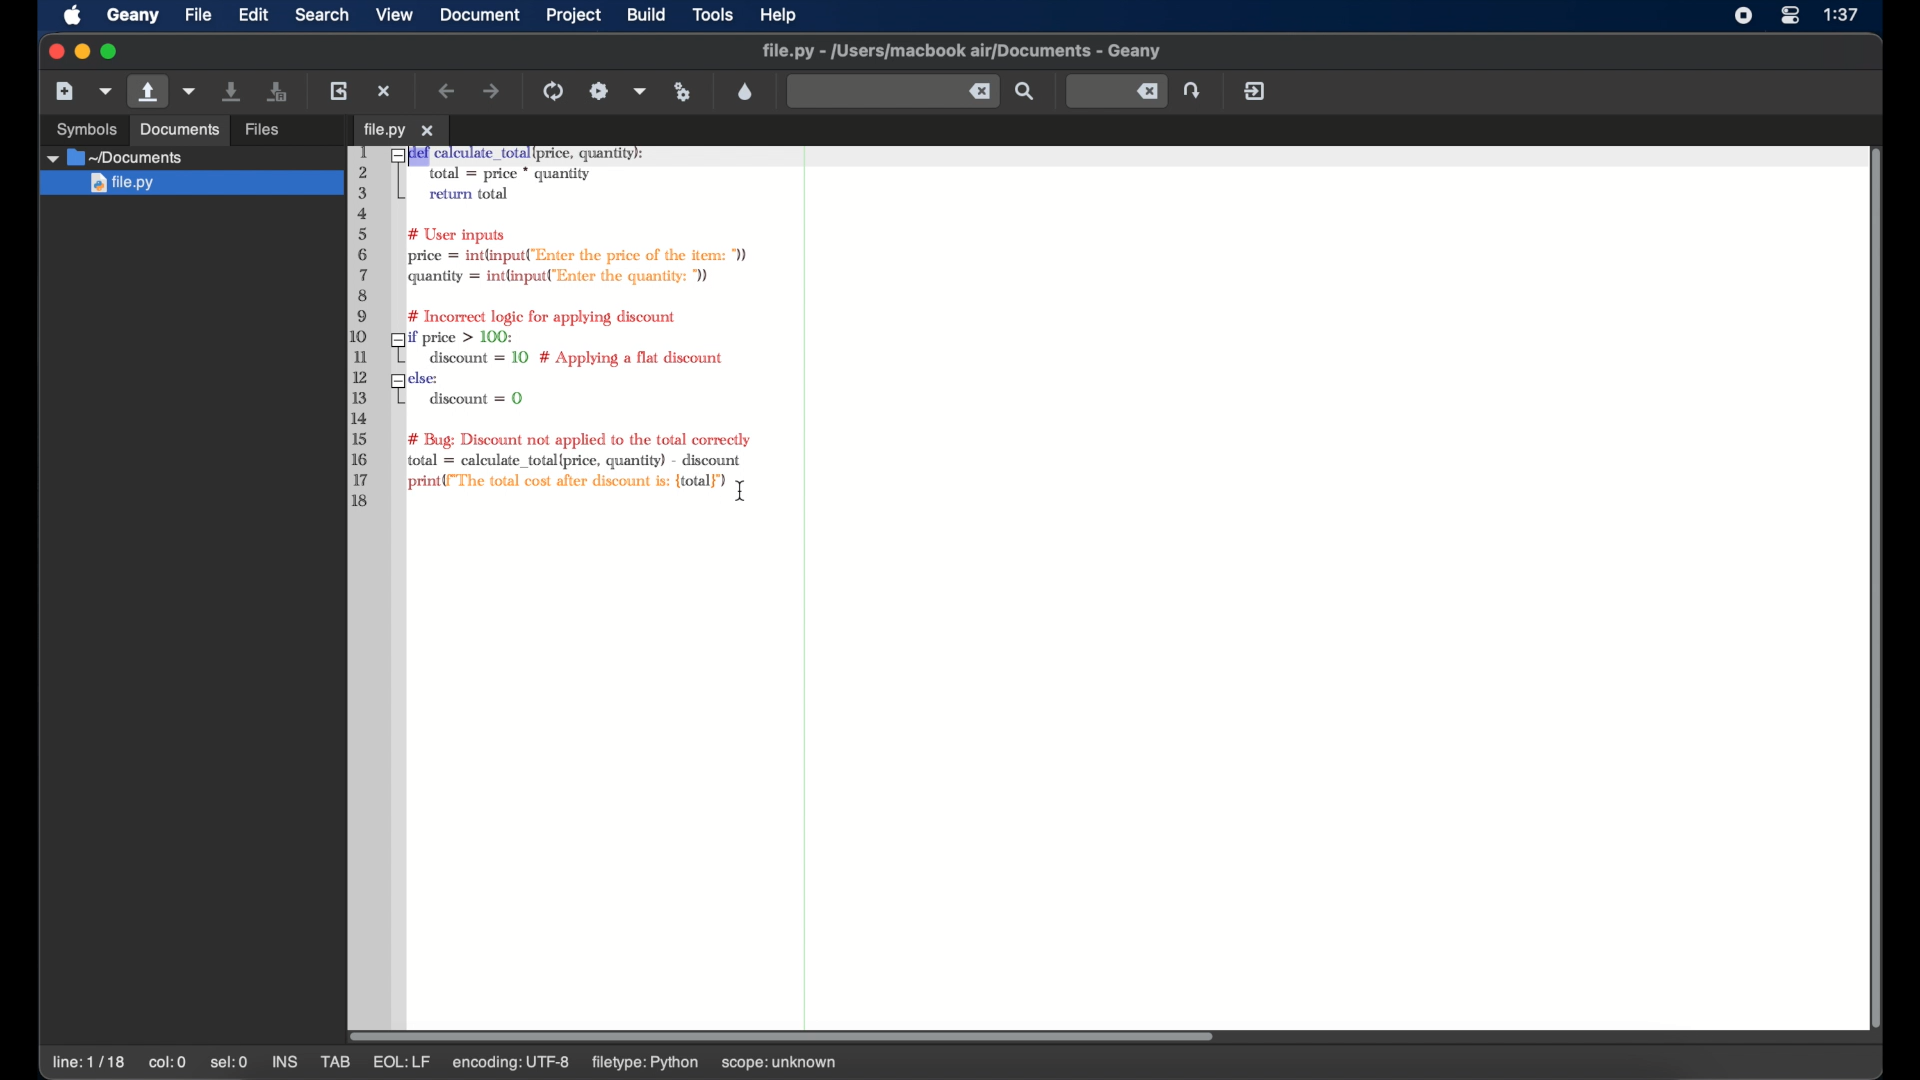 The width and height of the screenshot is (1920, 1080). I want to click on find the entered text in the current file, so click(1026, 92).